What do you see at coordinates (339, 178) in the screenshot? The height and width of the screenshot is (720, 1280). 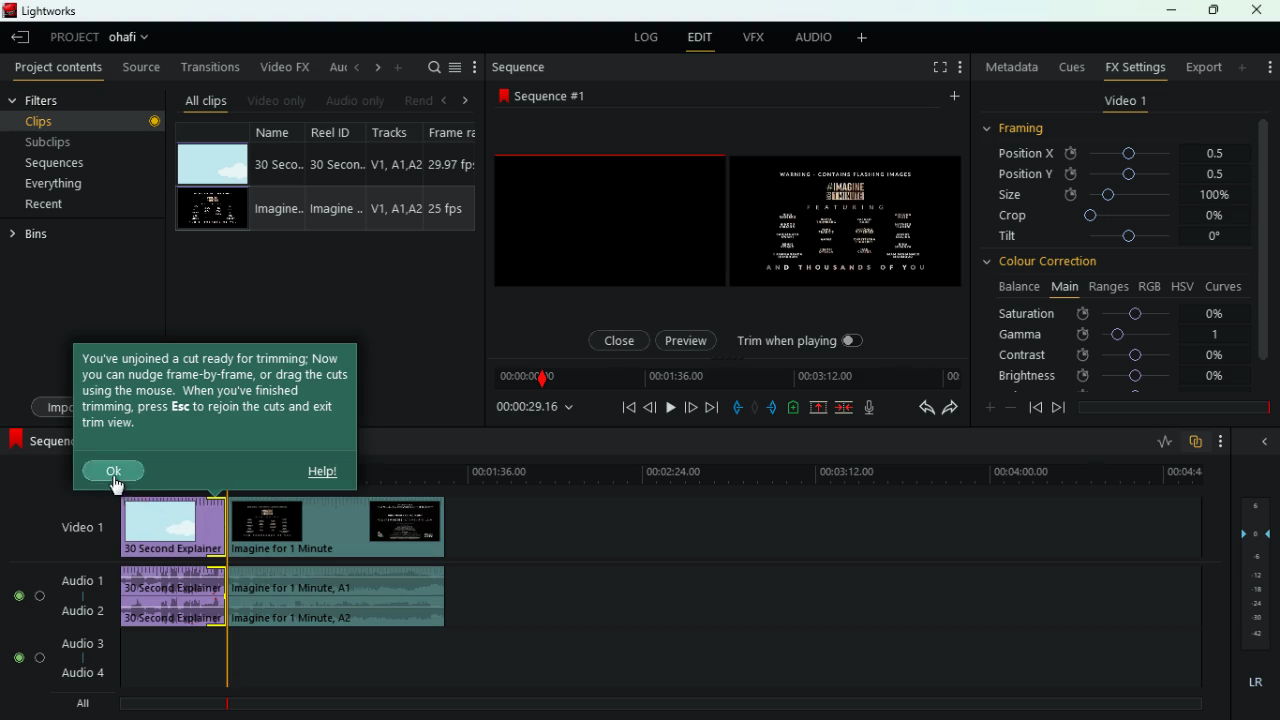 I see `reel id` at bounding box center [339, 178].